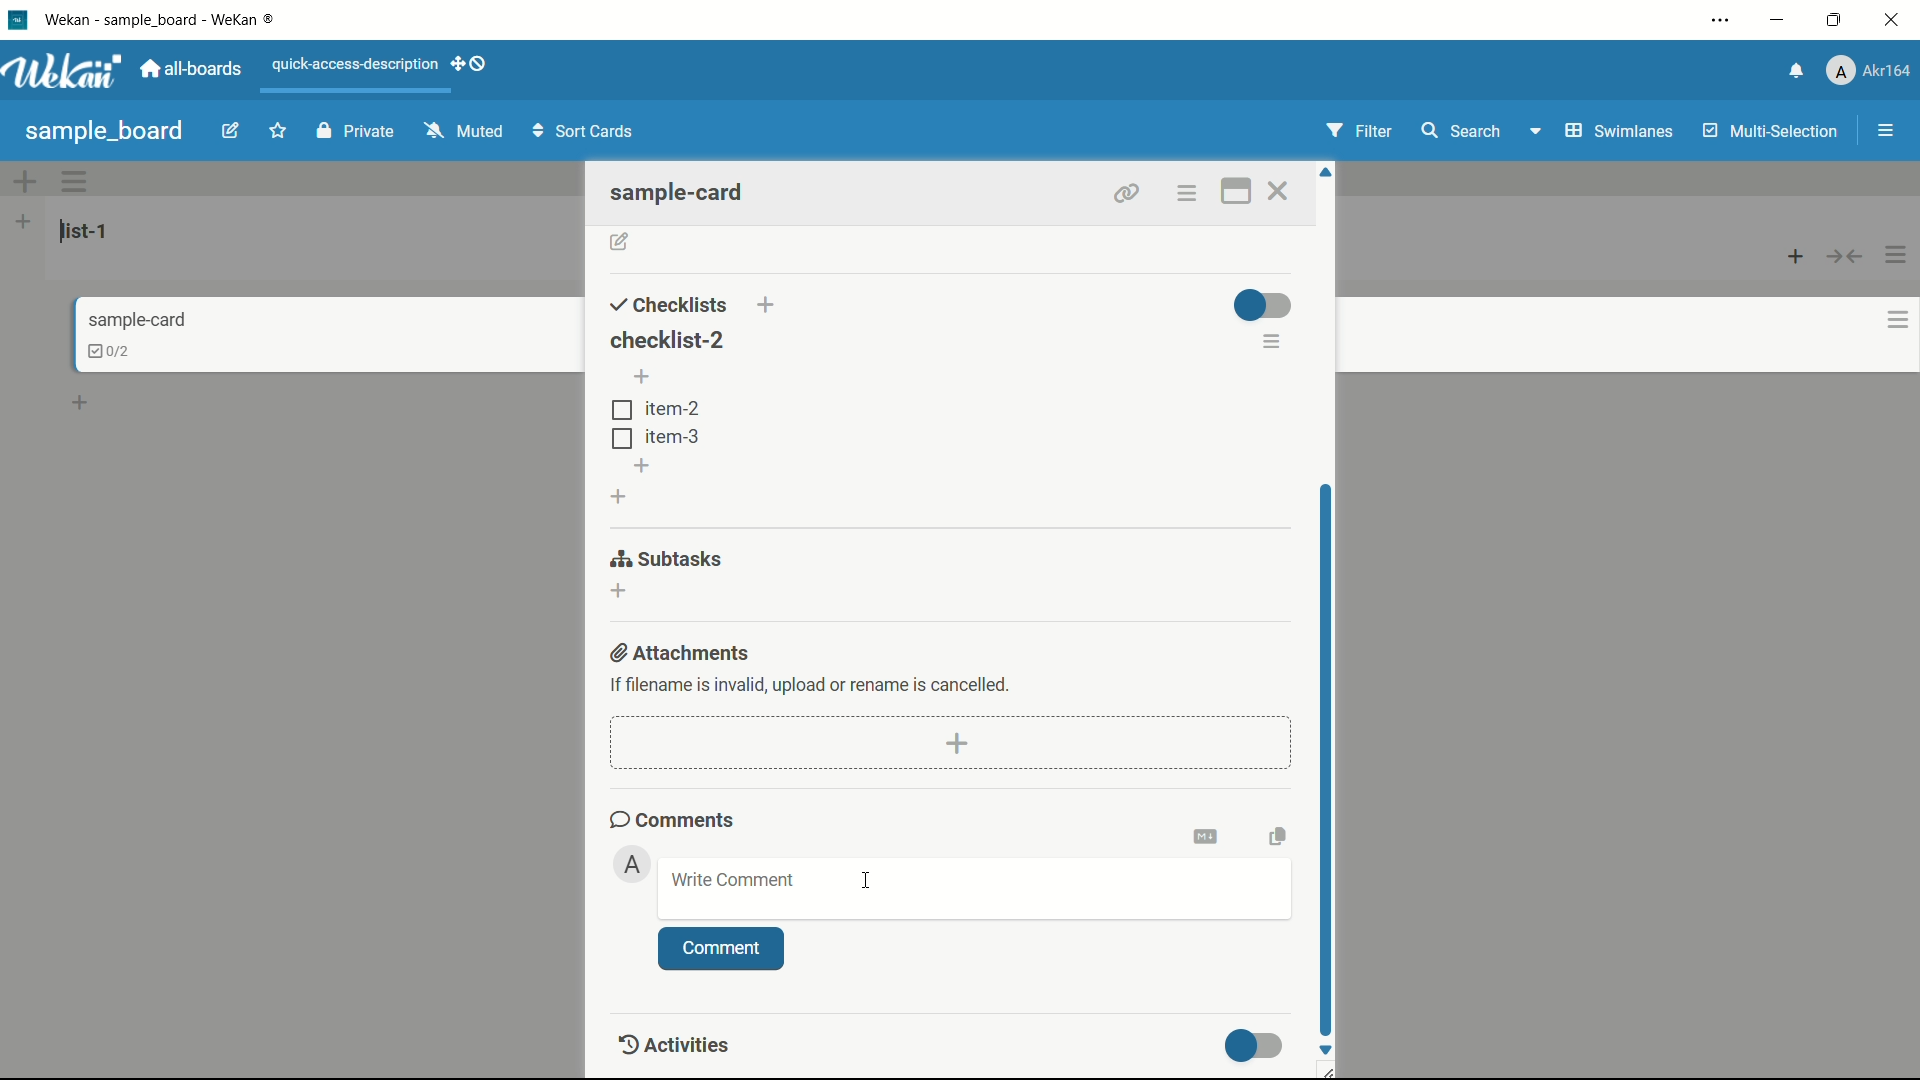 The height and width of the screenshot is (1080, 1920). What do you see at coordinates (668, 558) in the screenshot?
I see `subtasks` at bounding box center [668, 558].